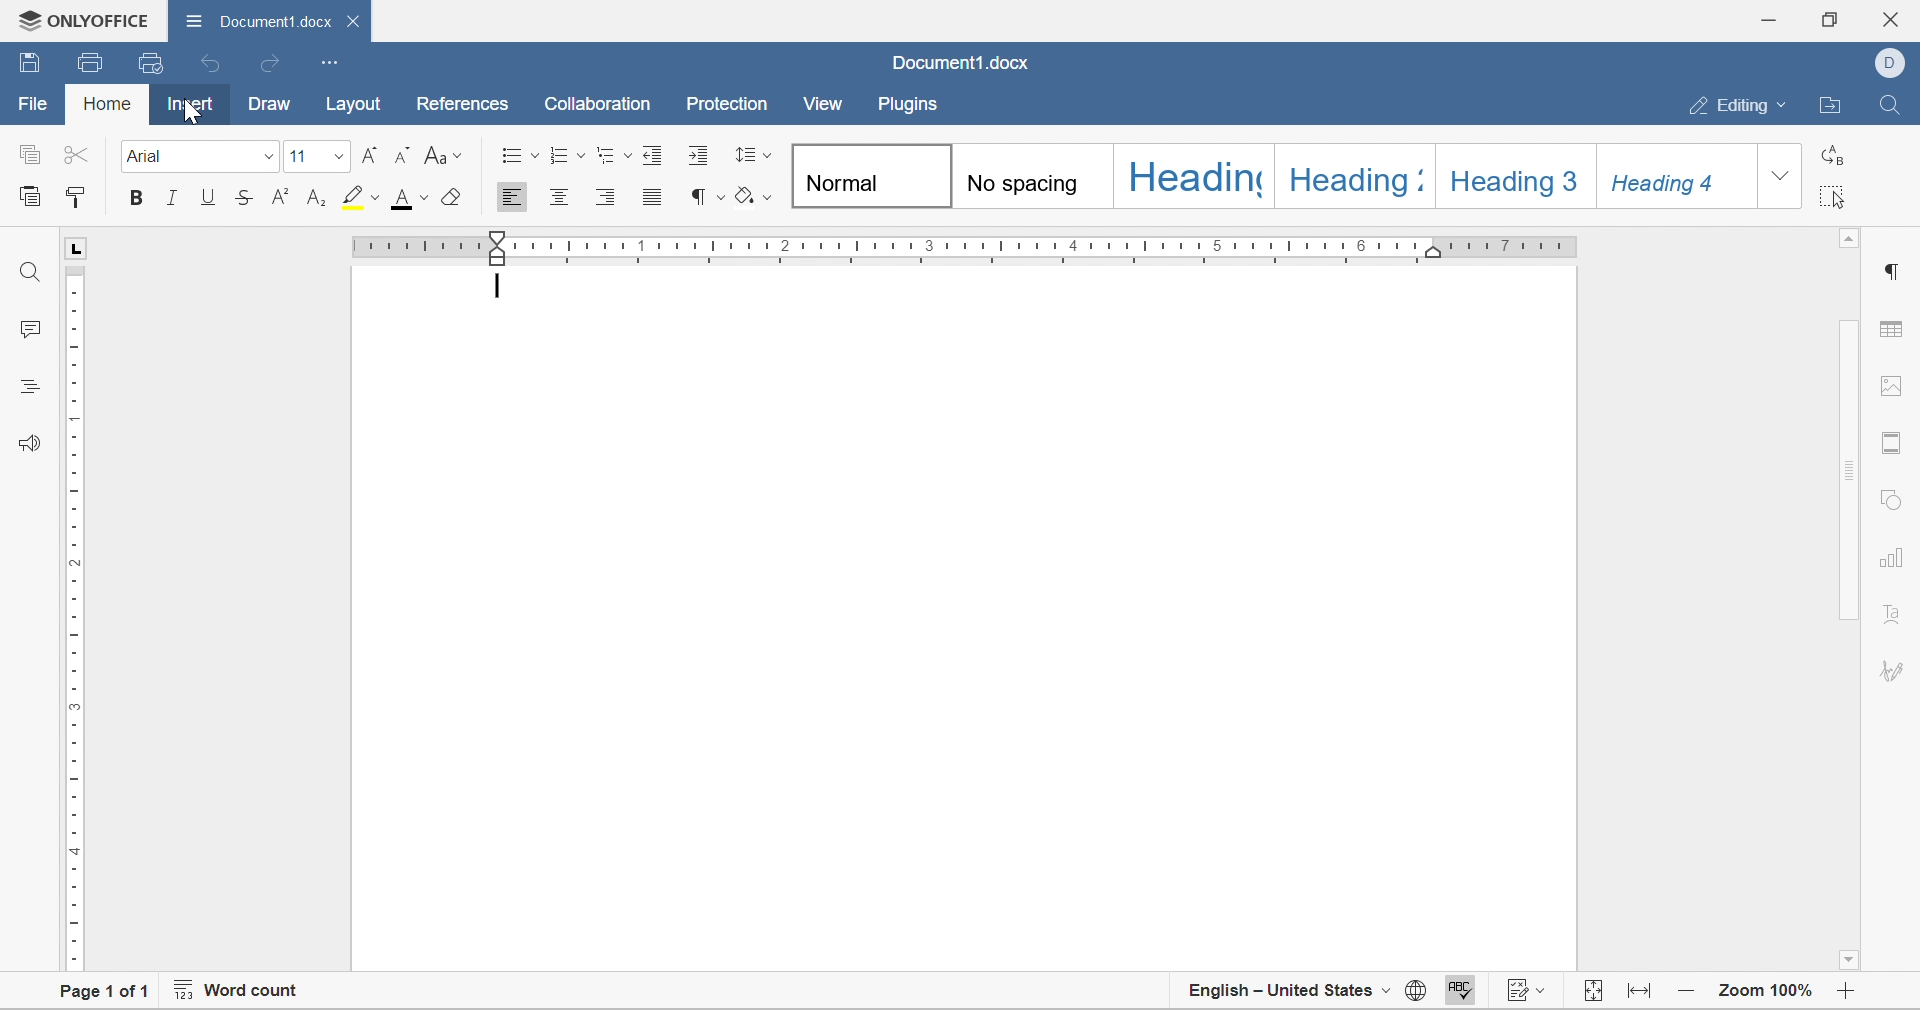  Describe the element at coordinates (196, 113) in the screenshot. I see `cursor` at that location.